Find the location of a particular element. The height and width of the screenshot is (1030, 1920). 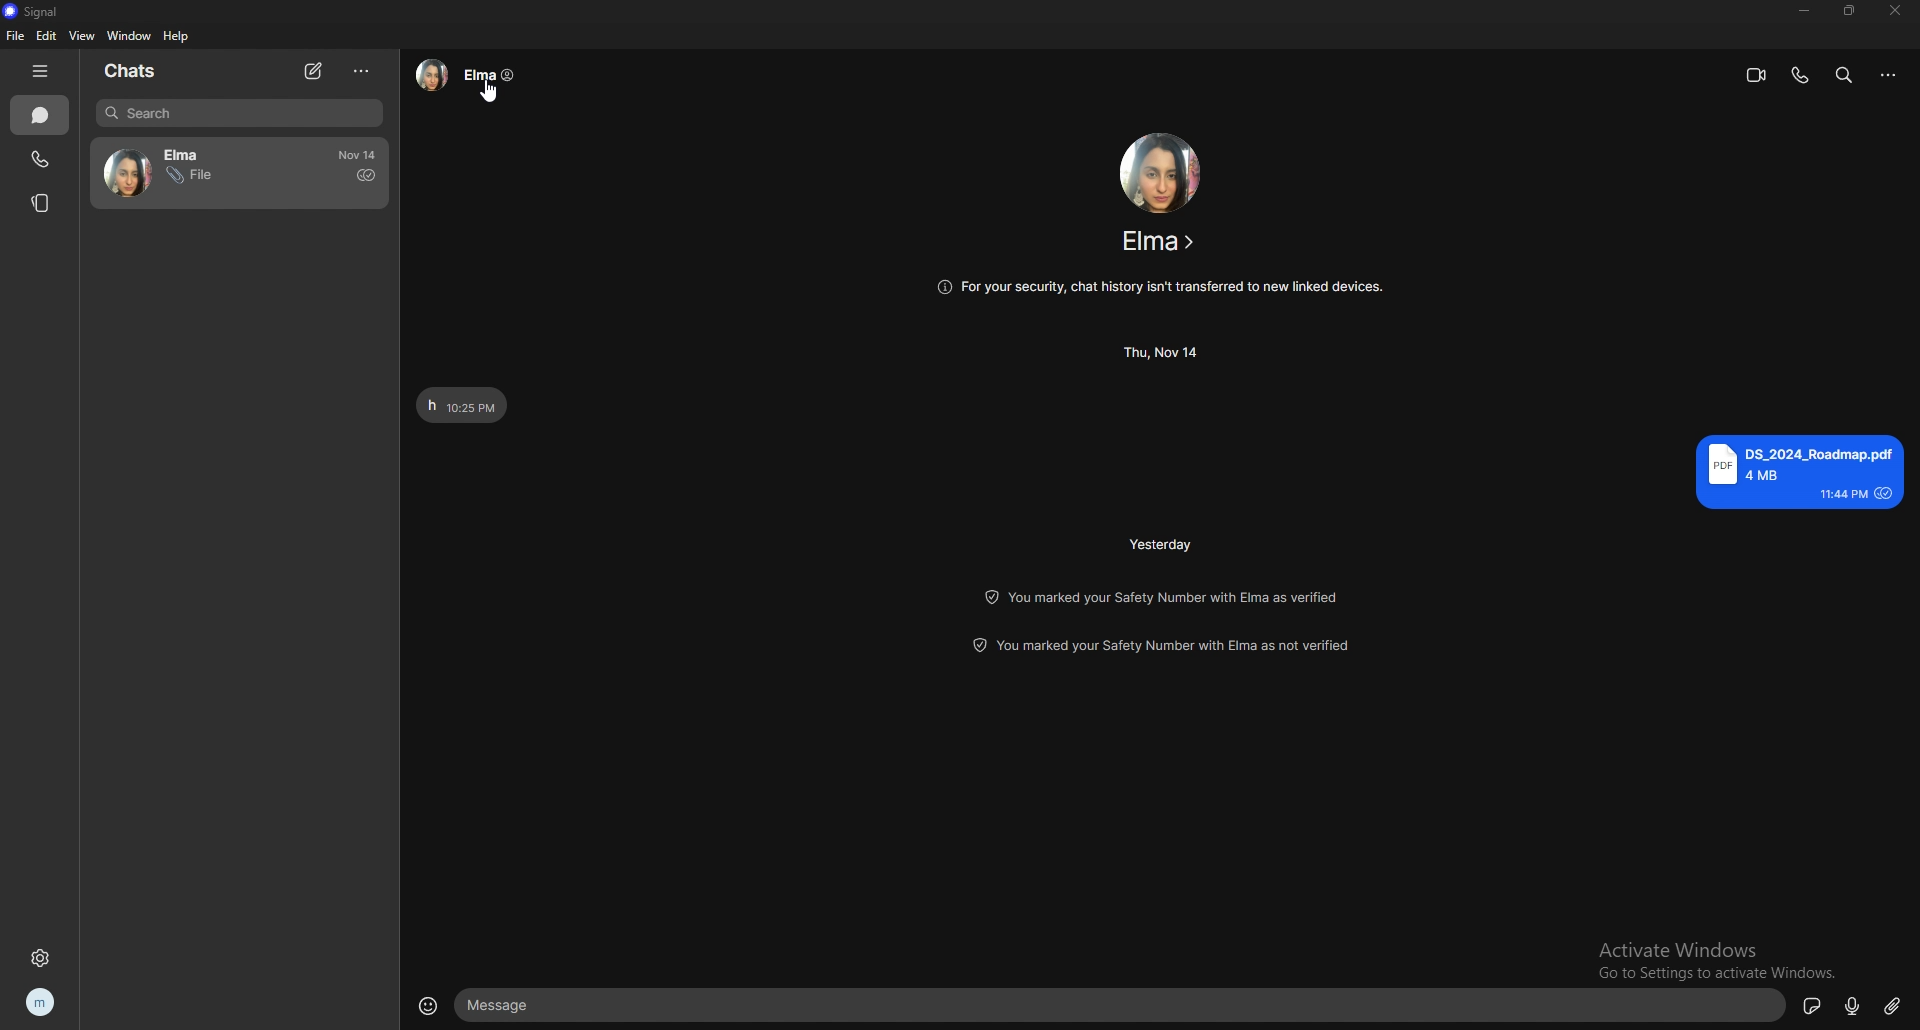

time is located at coordinates (1164, 354).